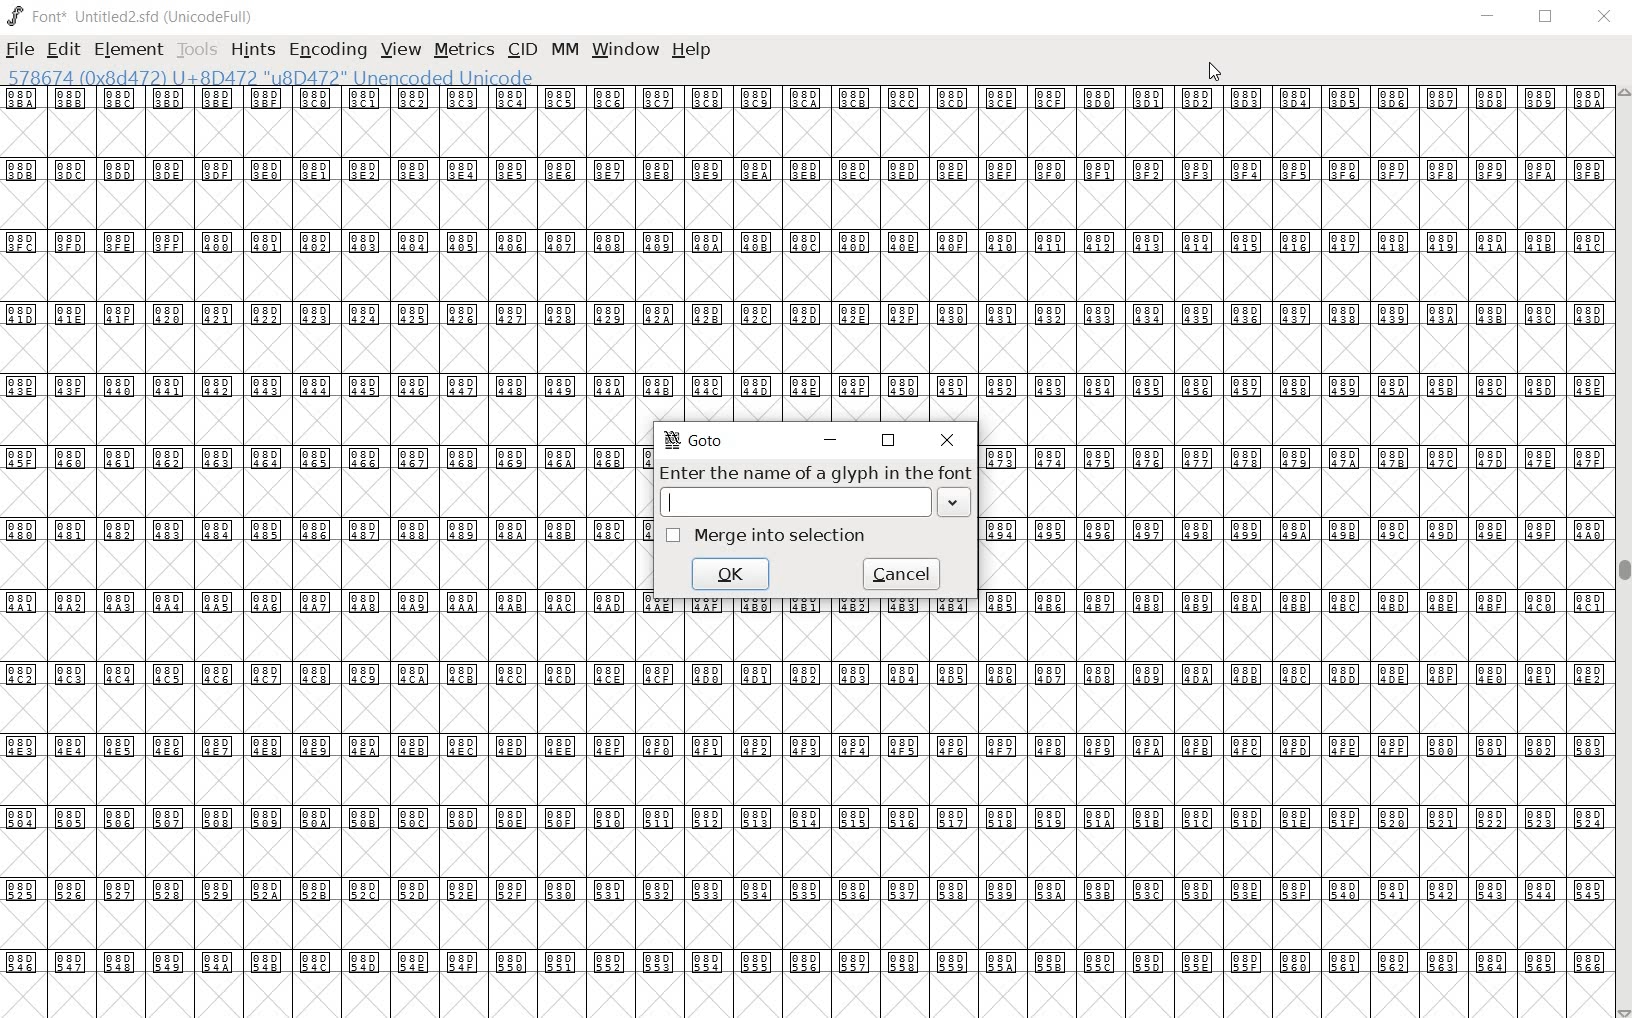 Image resolution: width=1632 pixels, height=1018 pixels. I want to click on cid, so click(520, 49).